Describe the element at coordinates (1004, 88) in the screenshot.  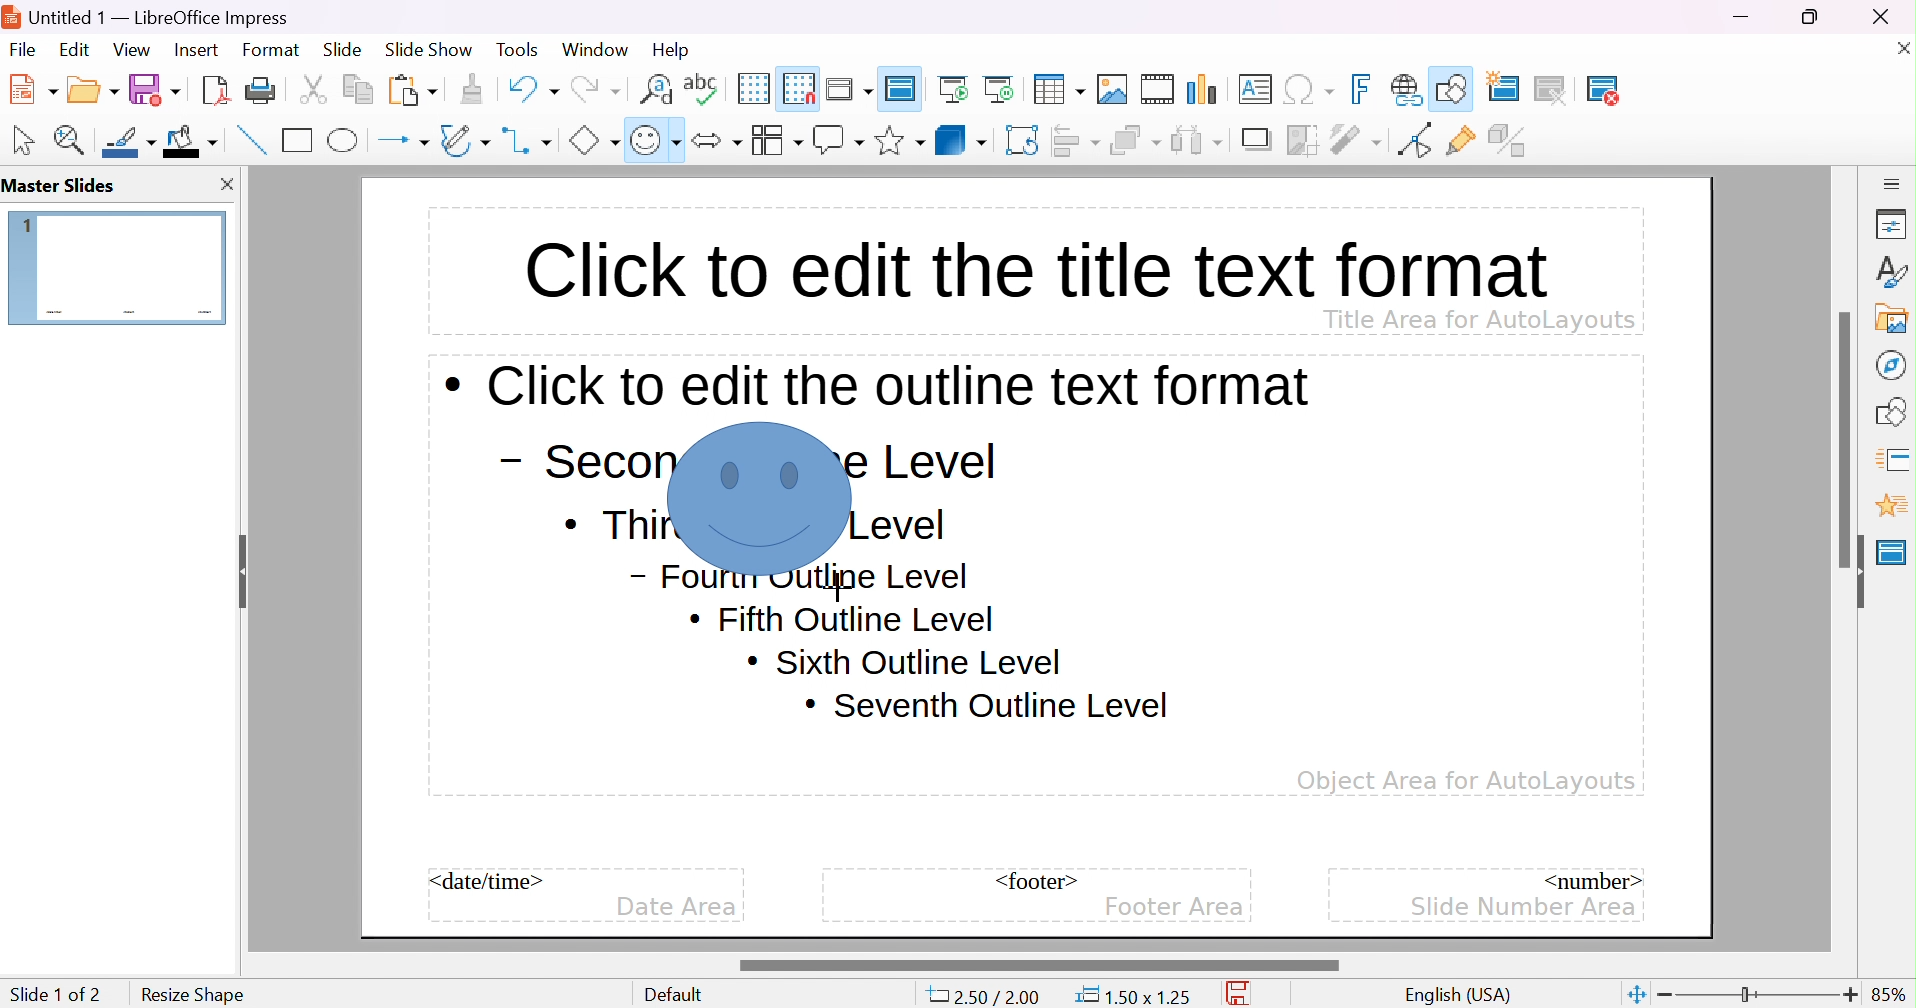
I see `start from current slide` at that location.